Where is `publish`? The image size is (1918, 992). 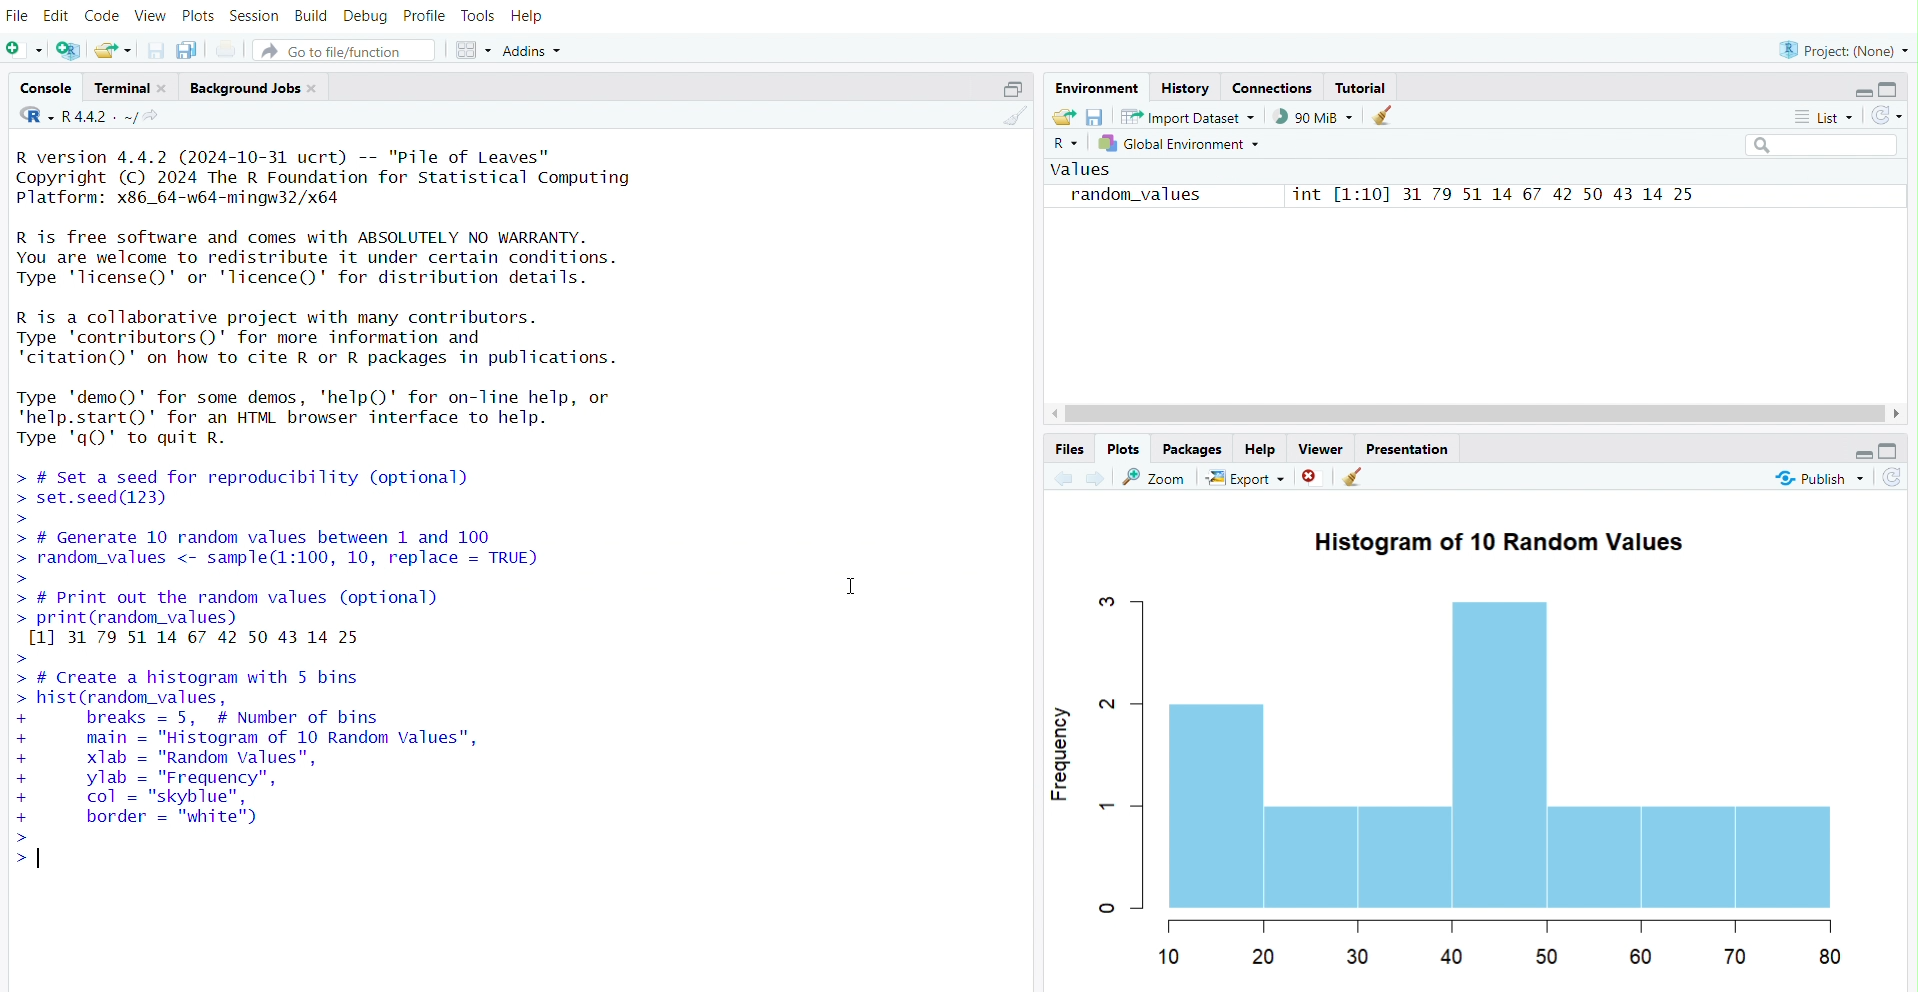
publish is located at coordinates (1820, 480).